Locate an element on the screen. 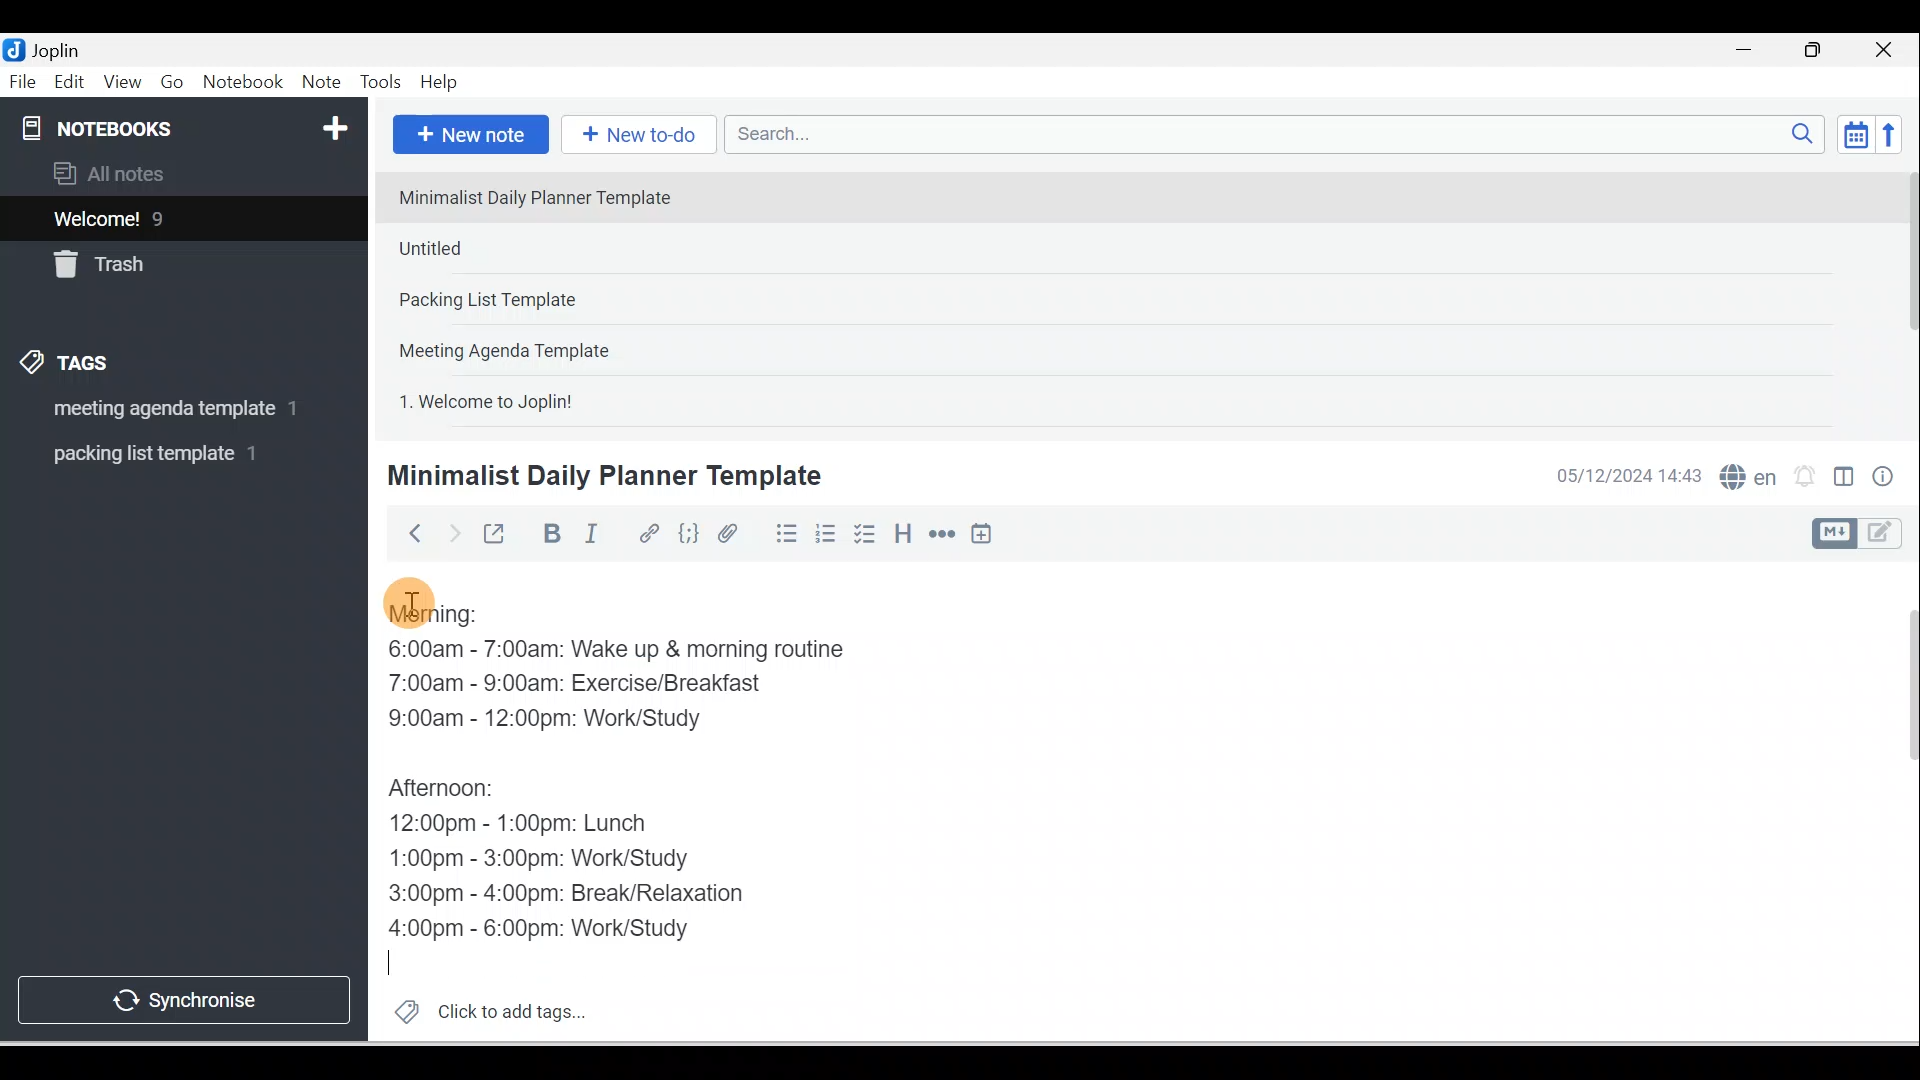 The height and width of the screenshot is (1080, 1920). Toggle editor layout is located at coordinates (1864, 534).